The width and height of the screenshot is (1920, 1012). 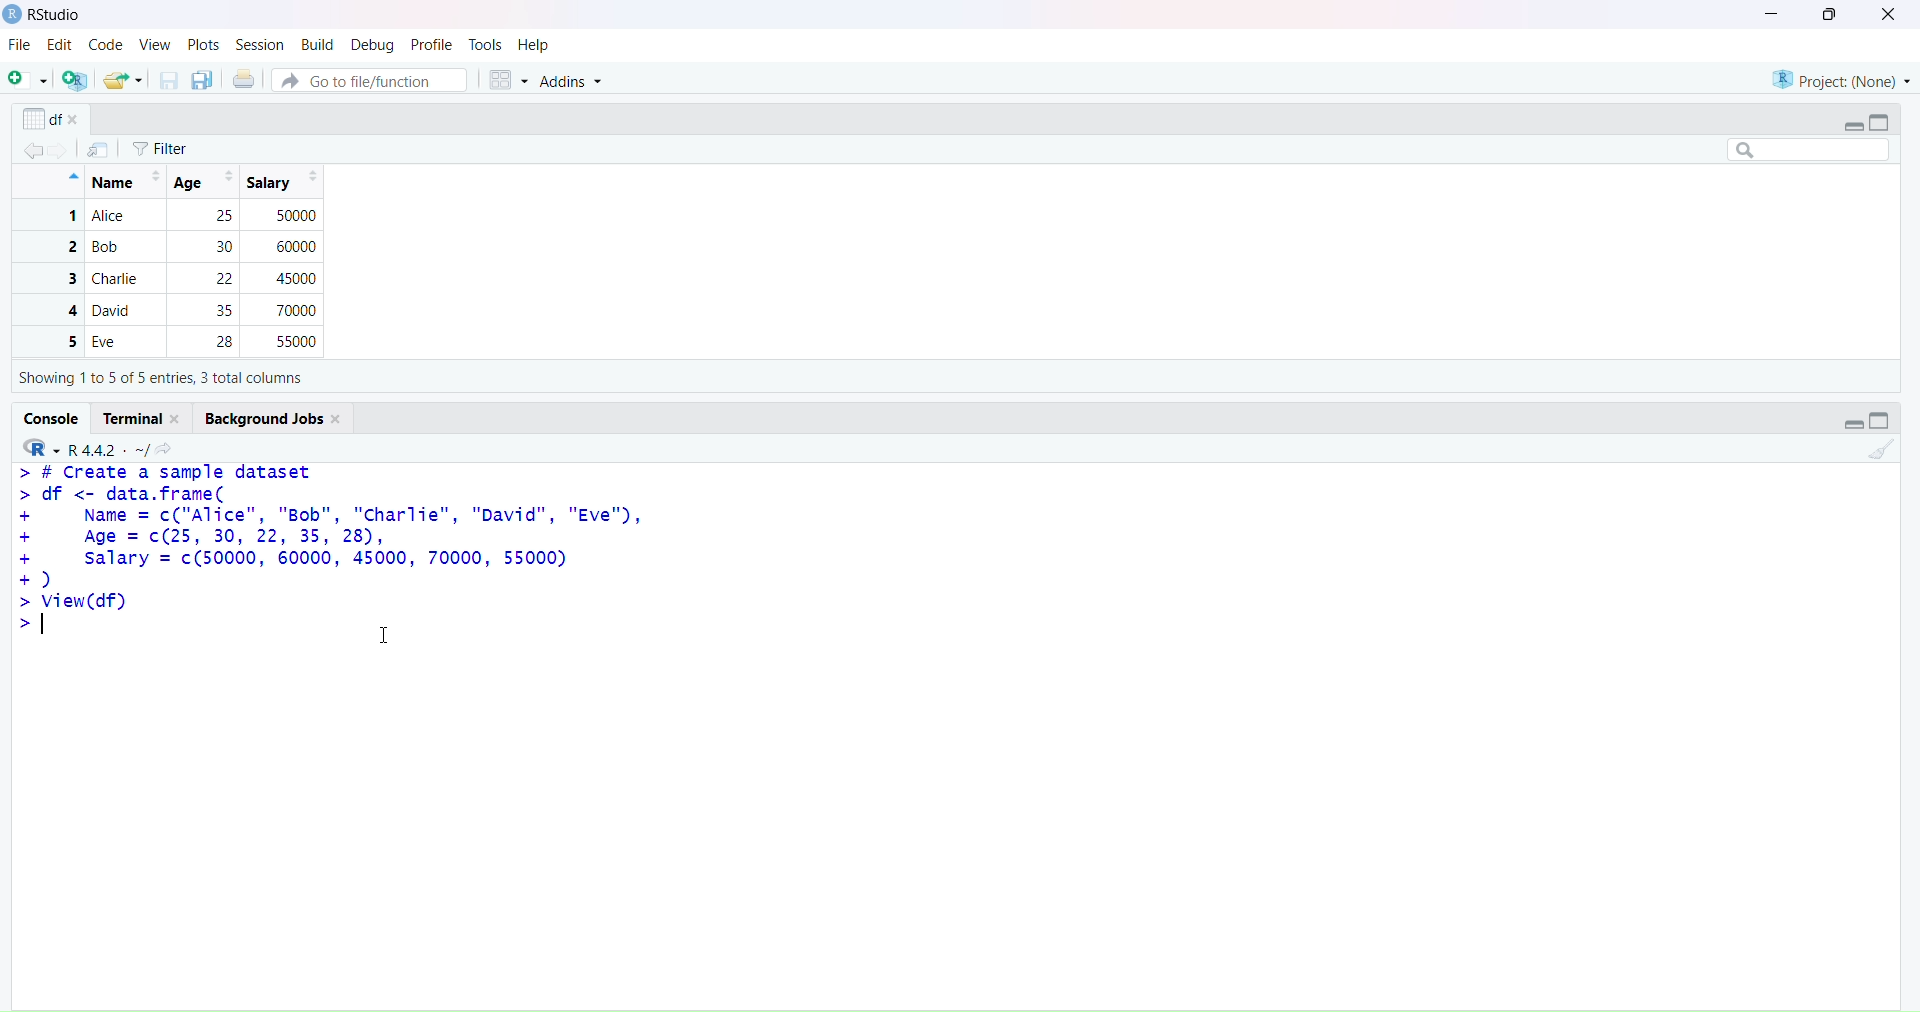 What do you see at coordinates (154, 43) in the screenshot?
I see `view` at bounding box center [154, 43].